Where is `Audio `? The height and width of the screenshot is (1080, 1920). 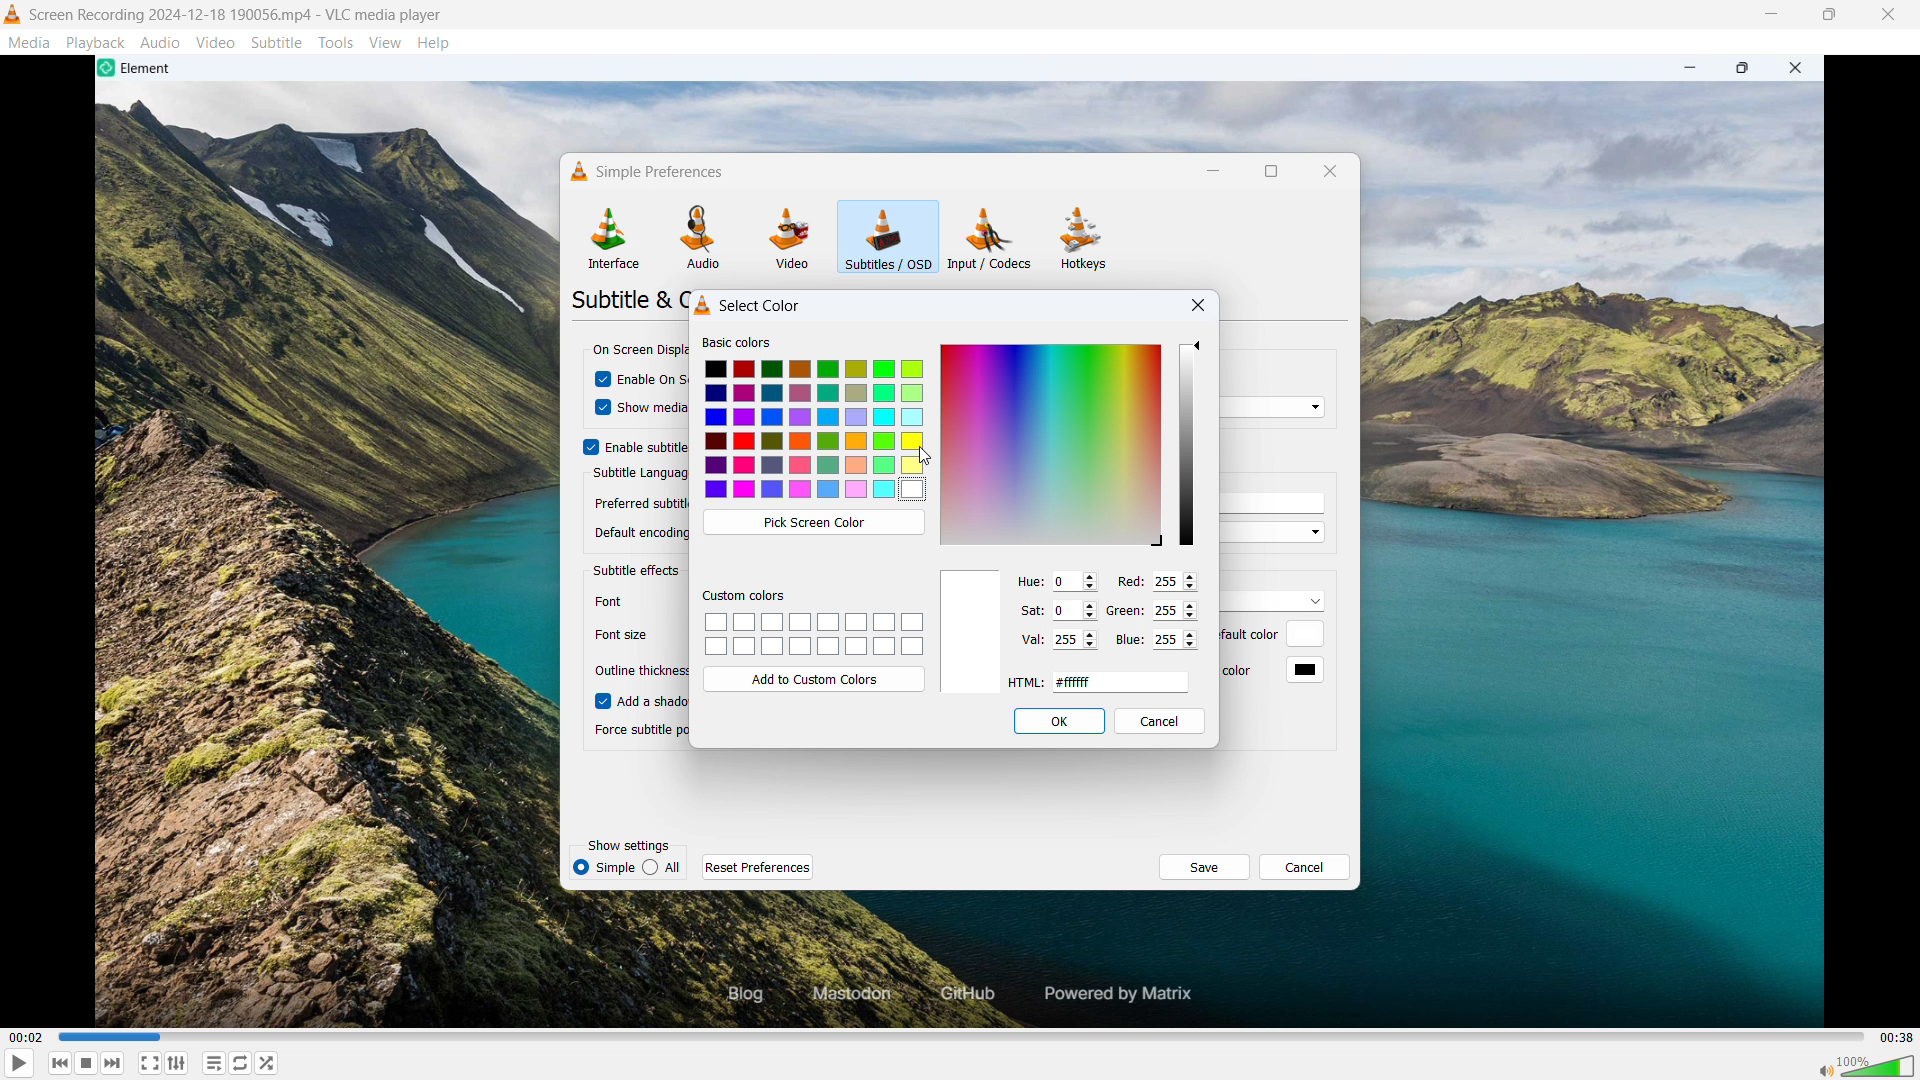 Audio  is located at coordinates (703, 237).